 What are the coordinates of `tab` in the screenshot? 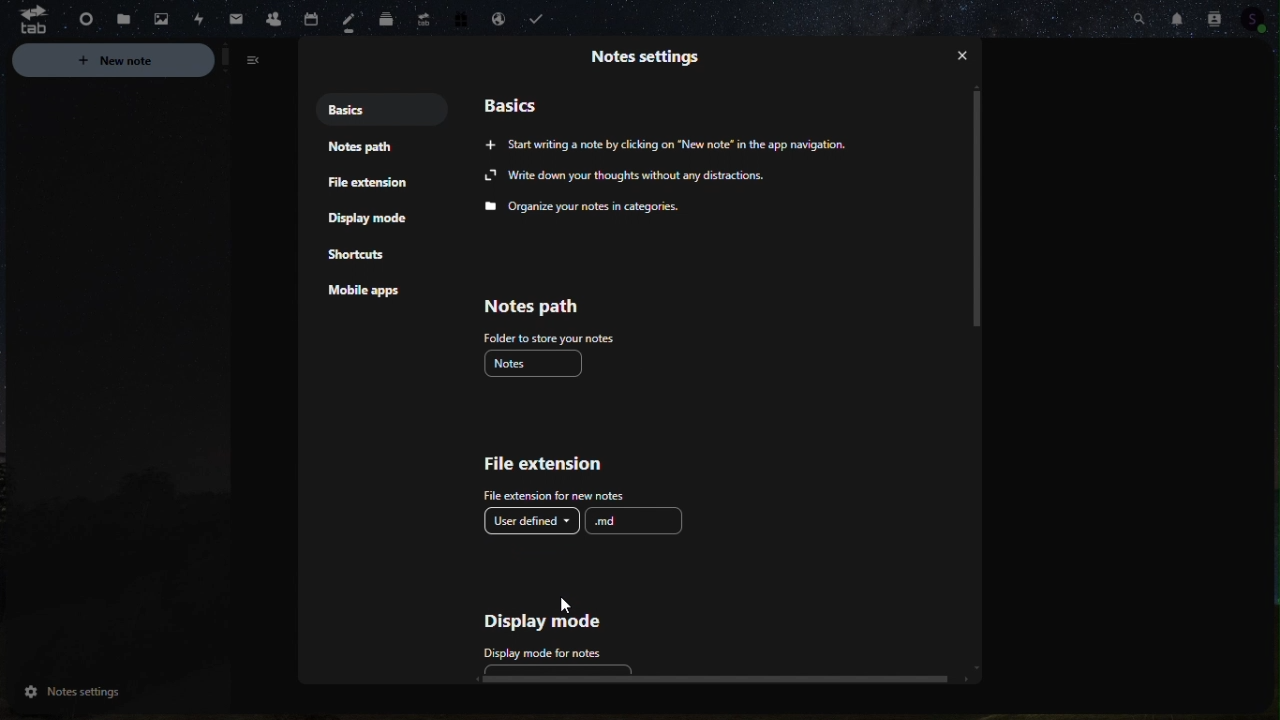 It's located at (25, 21).